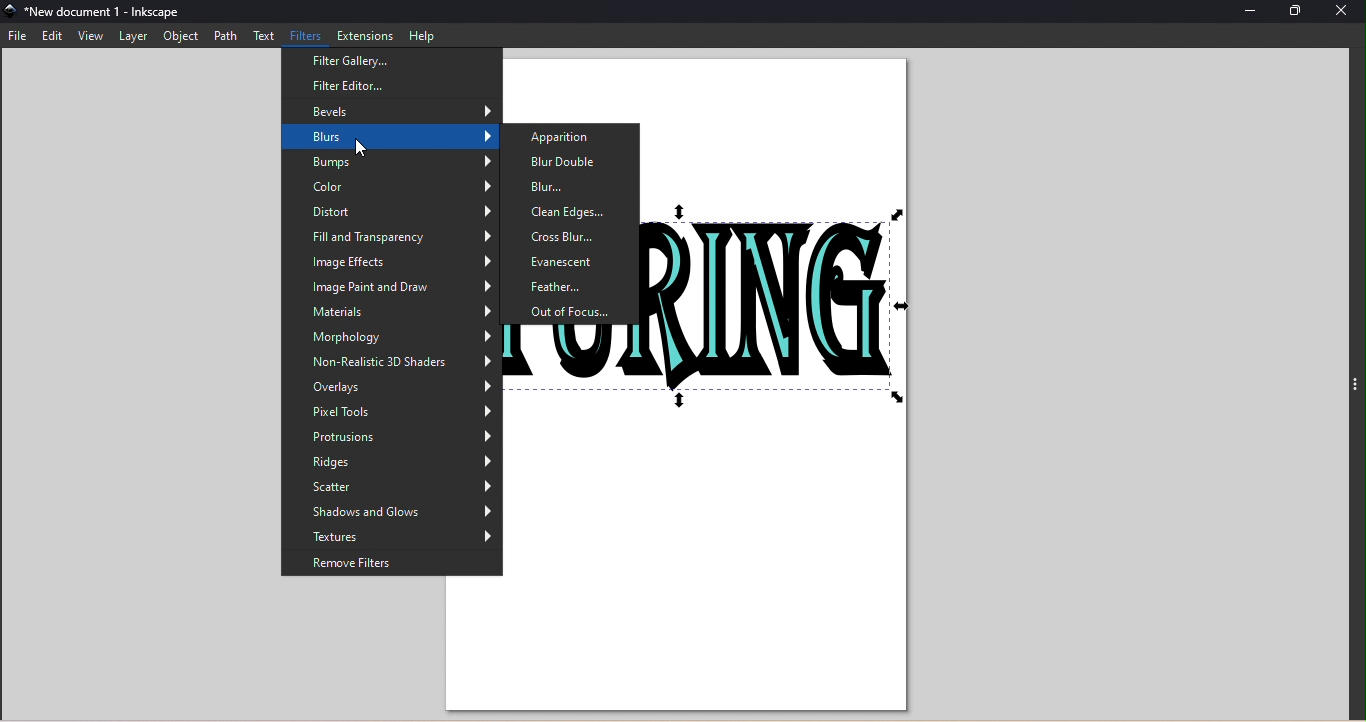 This screenshot has width=1366, height=722. I want to click on Image paint and draw, so click(391, 286).